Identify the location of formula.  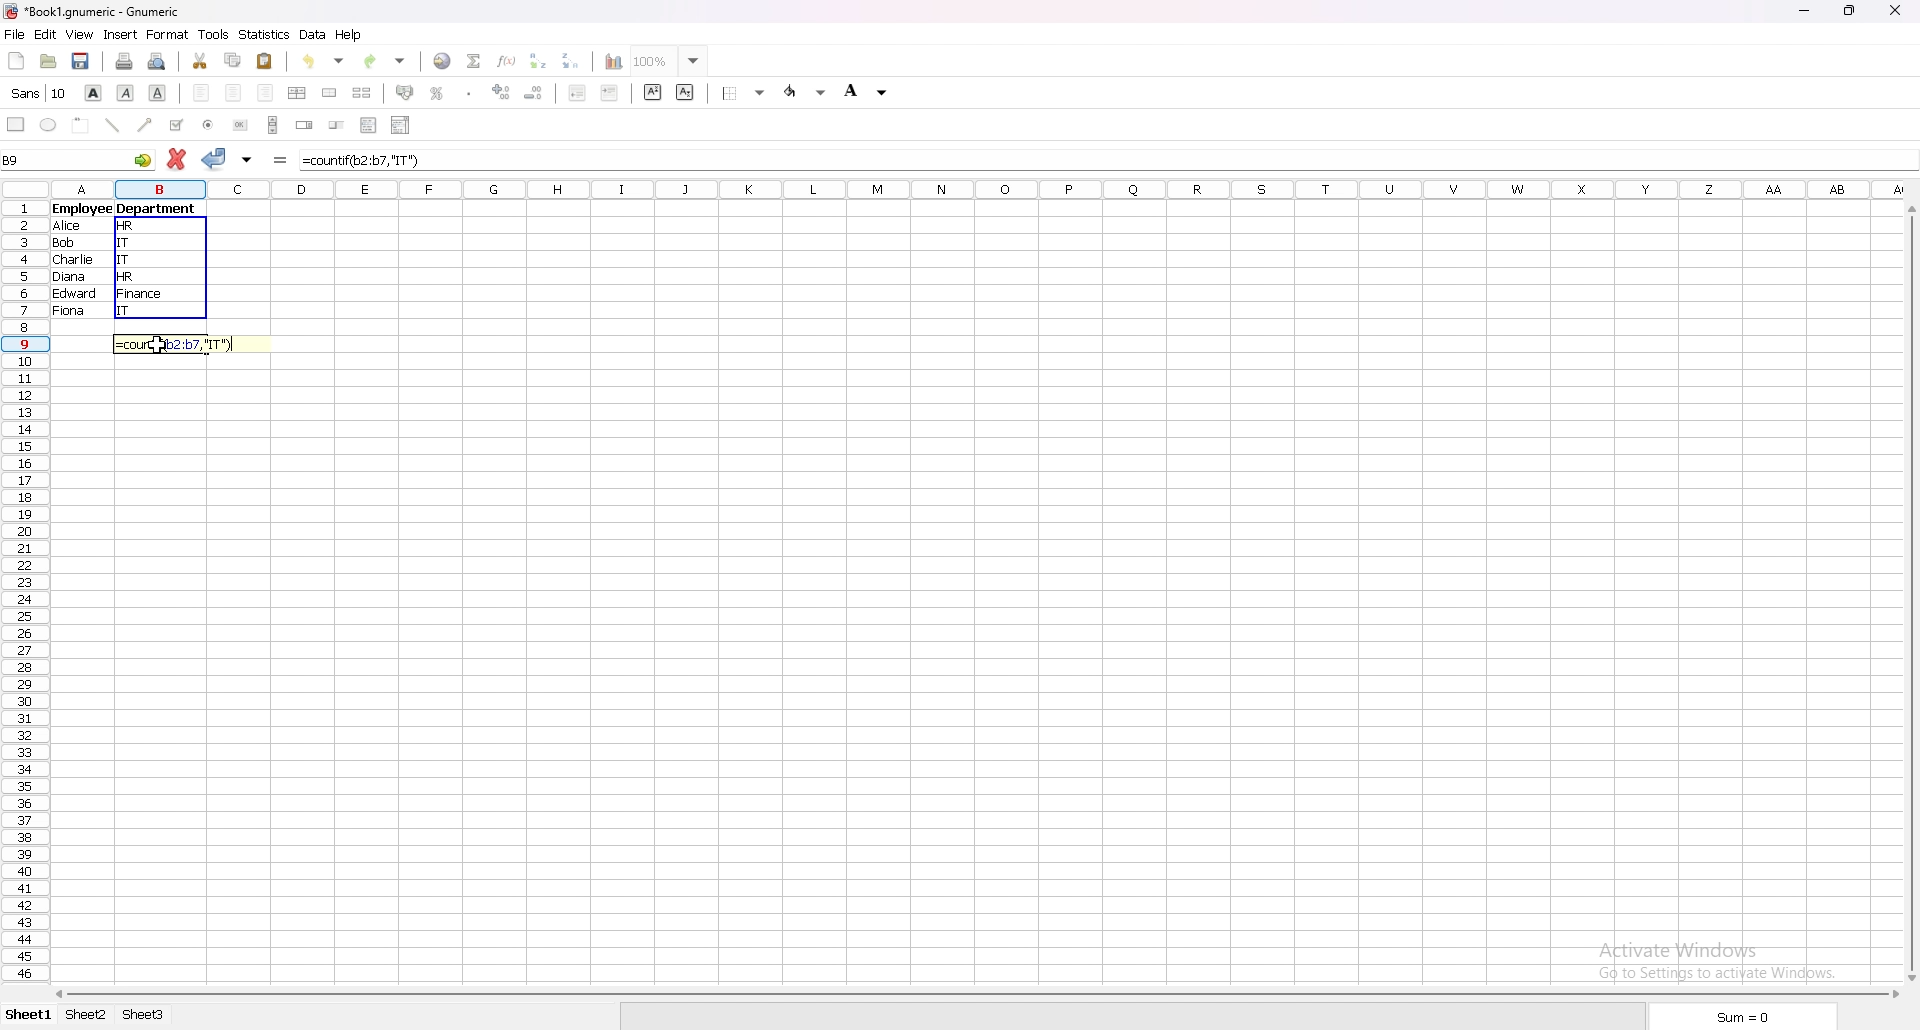
(177, 344).